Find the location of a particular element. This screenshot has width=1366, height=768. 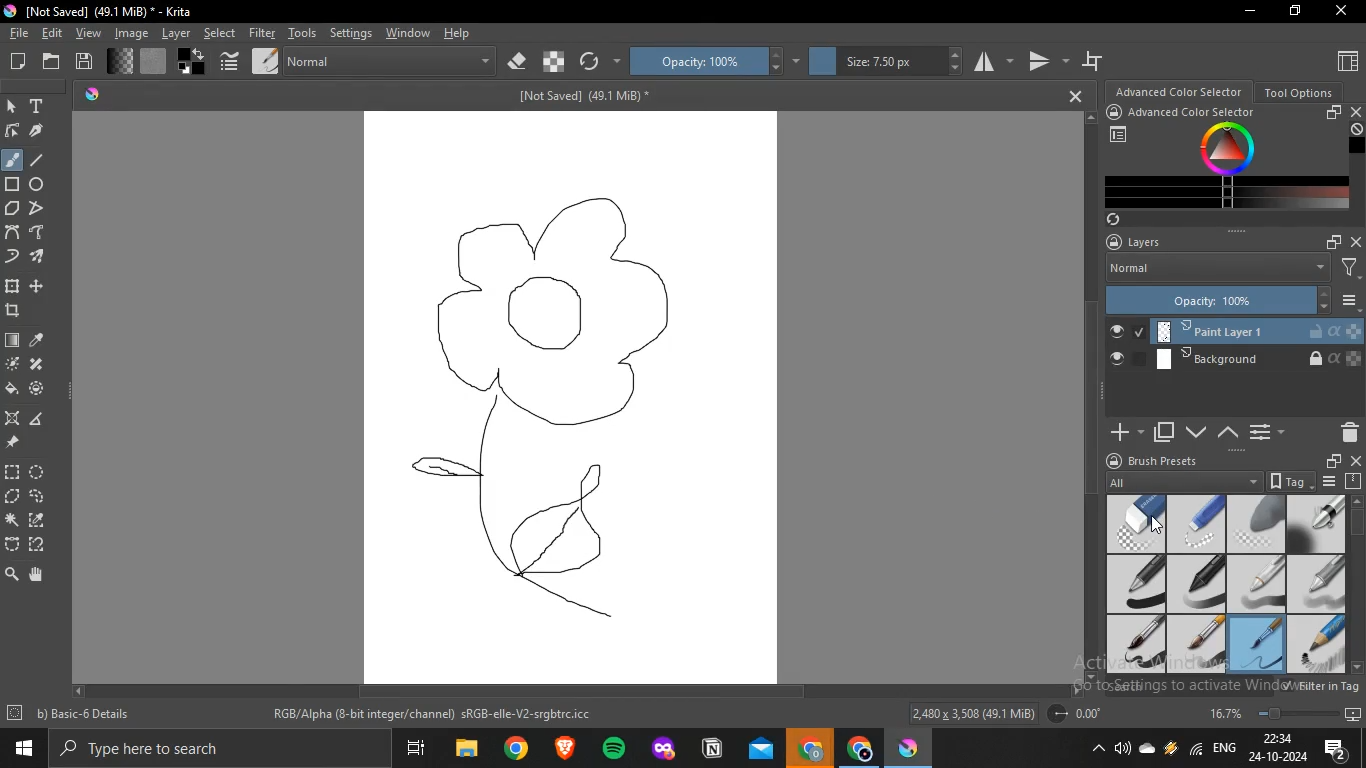

Application is located at coordinates (614, 749).